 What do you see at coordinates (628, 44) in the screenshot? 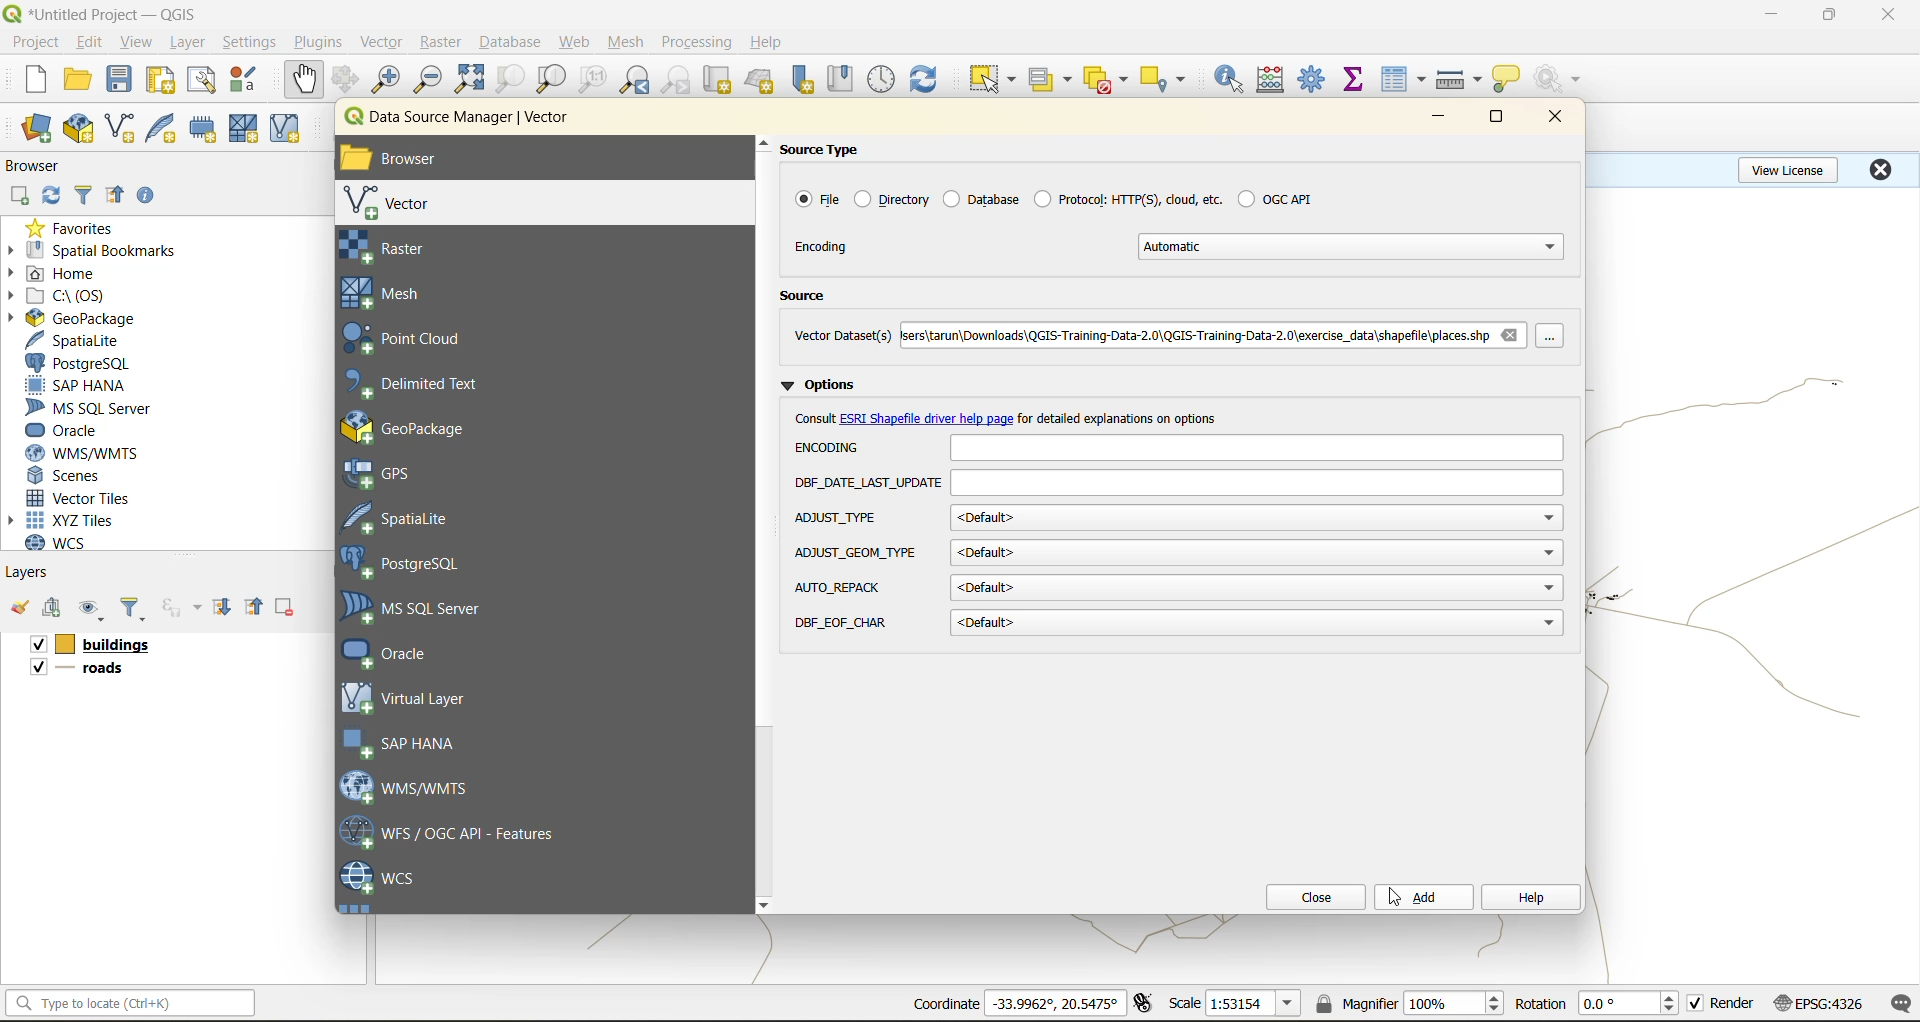
I see `mesh` at bounding box center [628, 44].